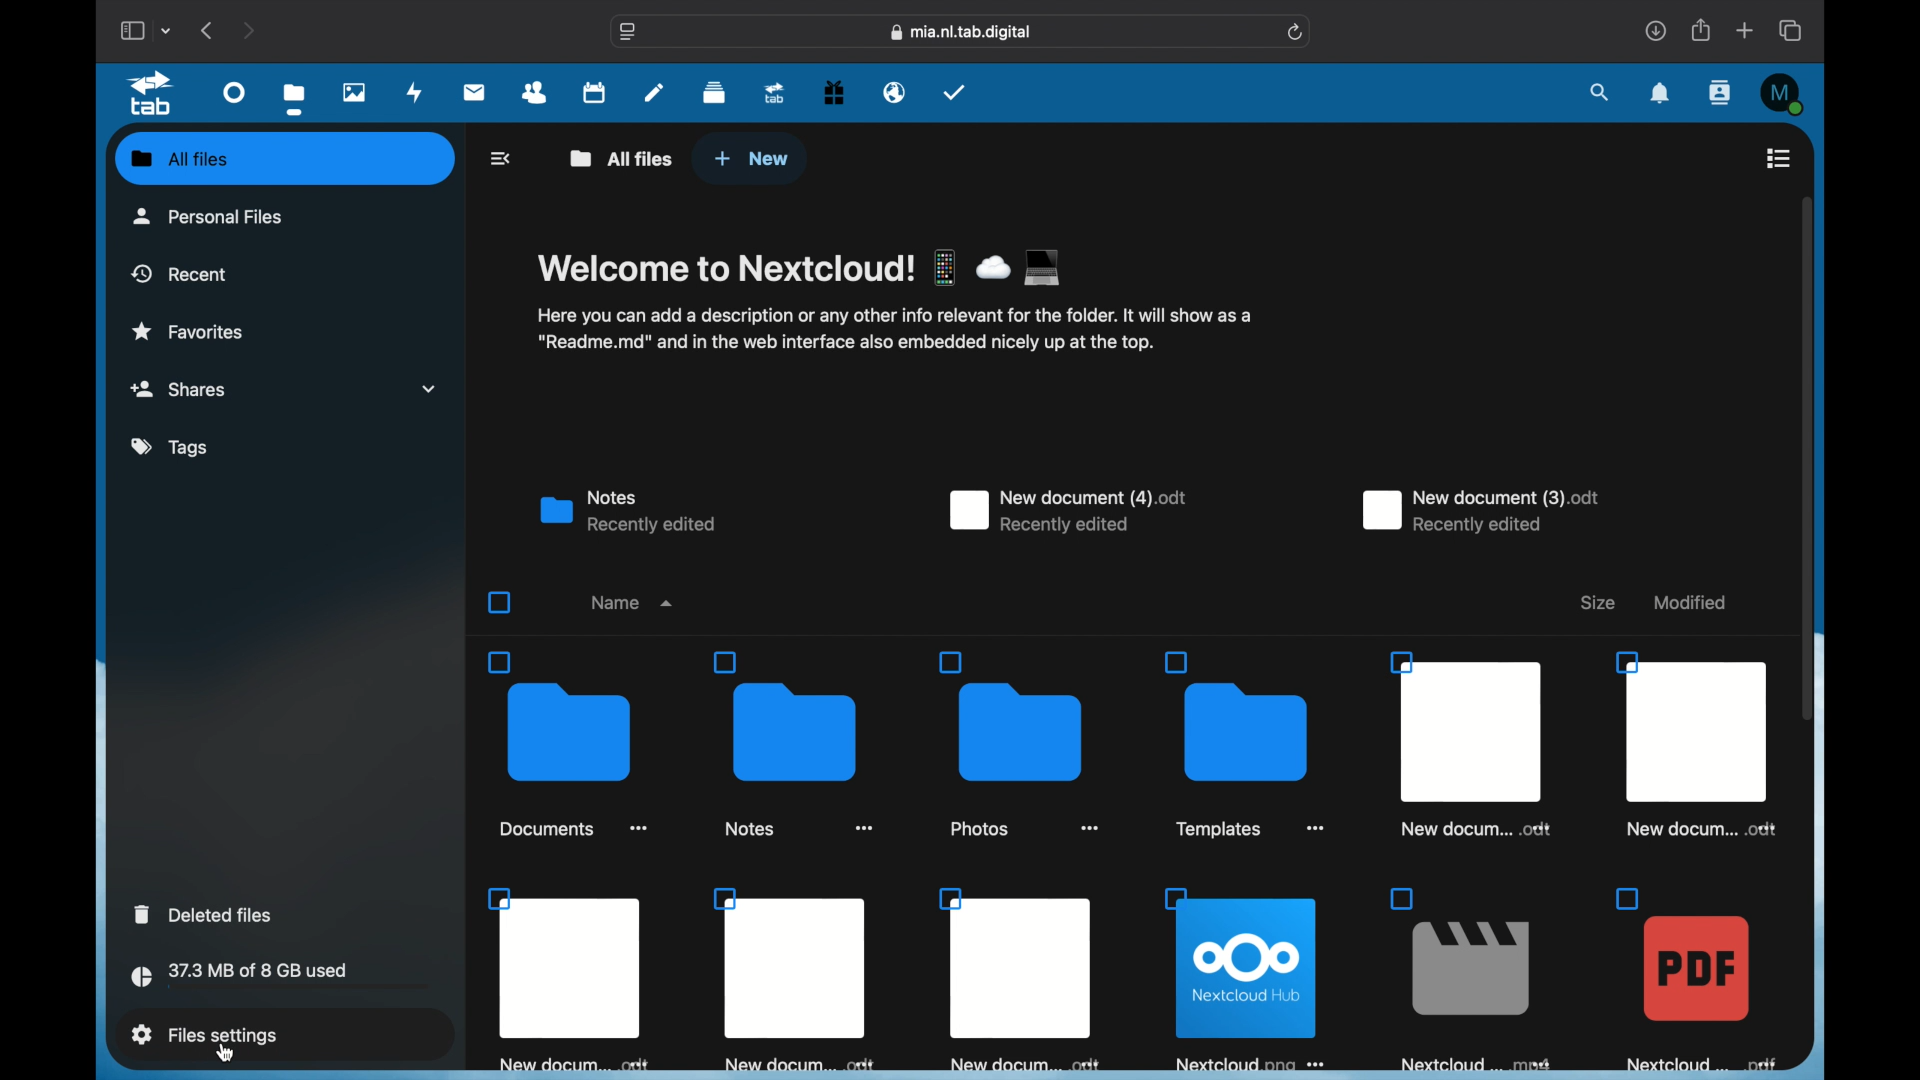  What do you see at coordinates (234, 93) in the screenshot?
I see `dashboard` at bounding box center [234, 93].